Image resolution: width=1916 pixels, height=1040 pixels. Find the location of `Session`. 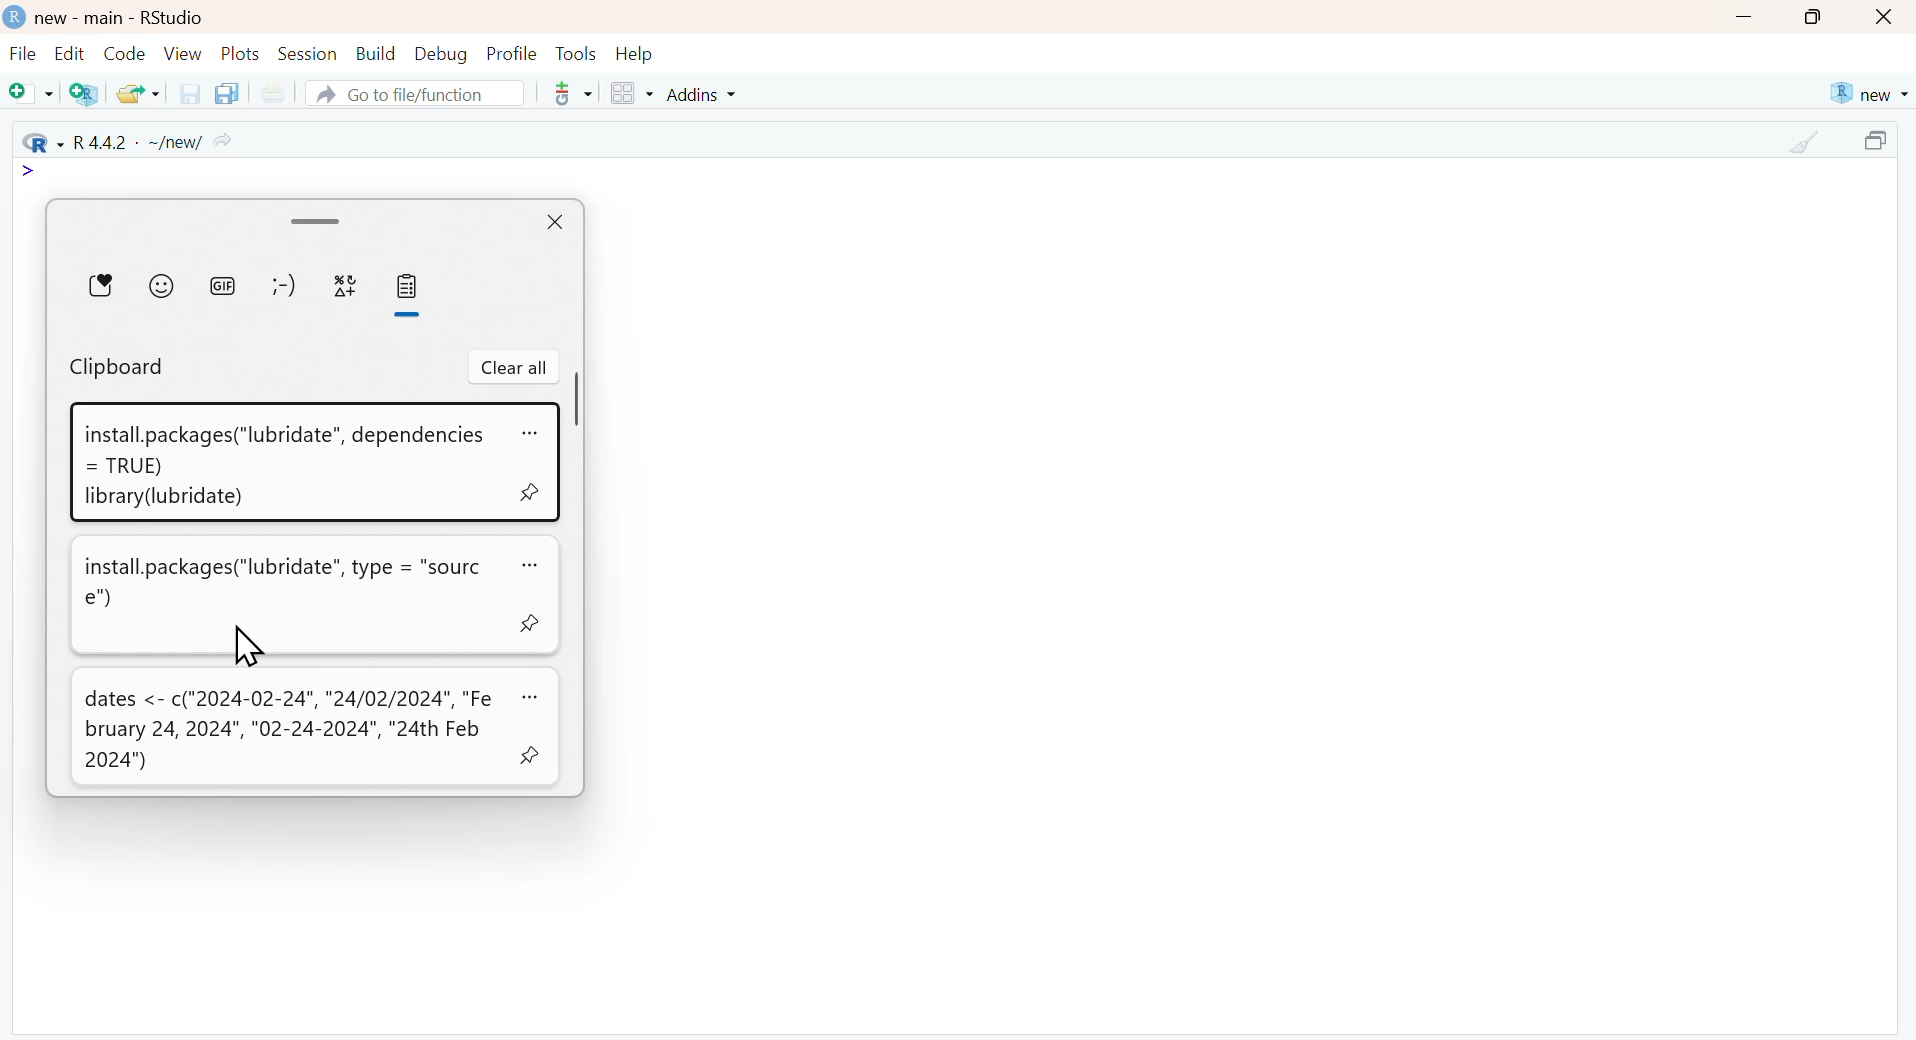

Session is located at coordinates (307, 53).